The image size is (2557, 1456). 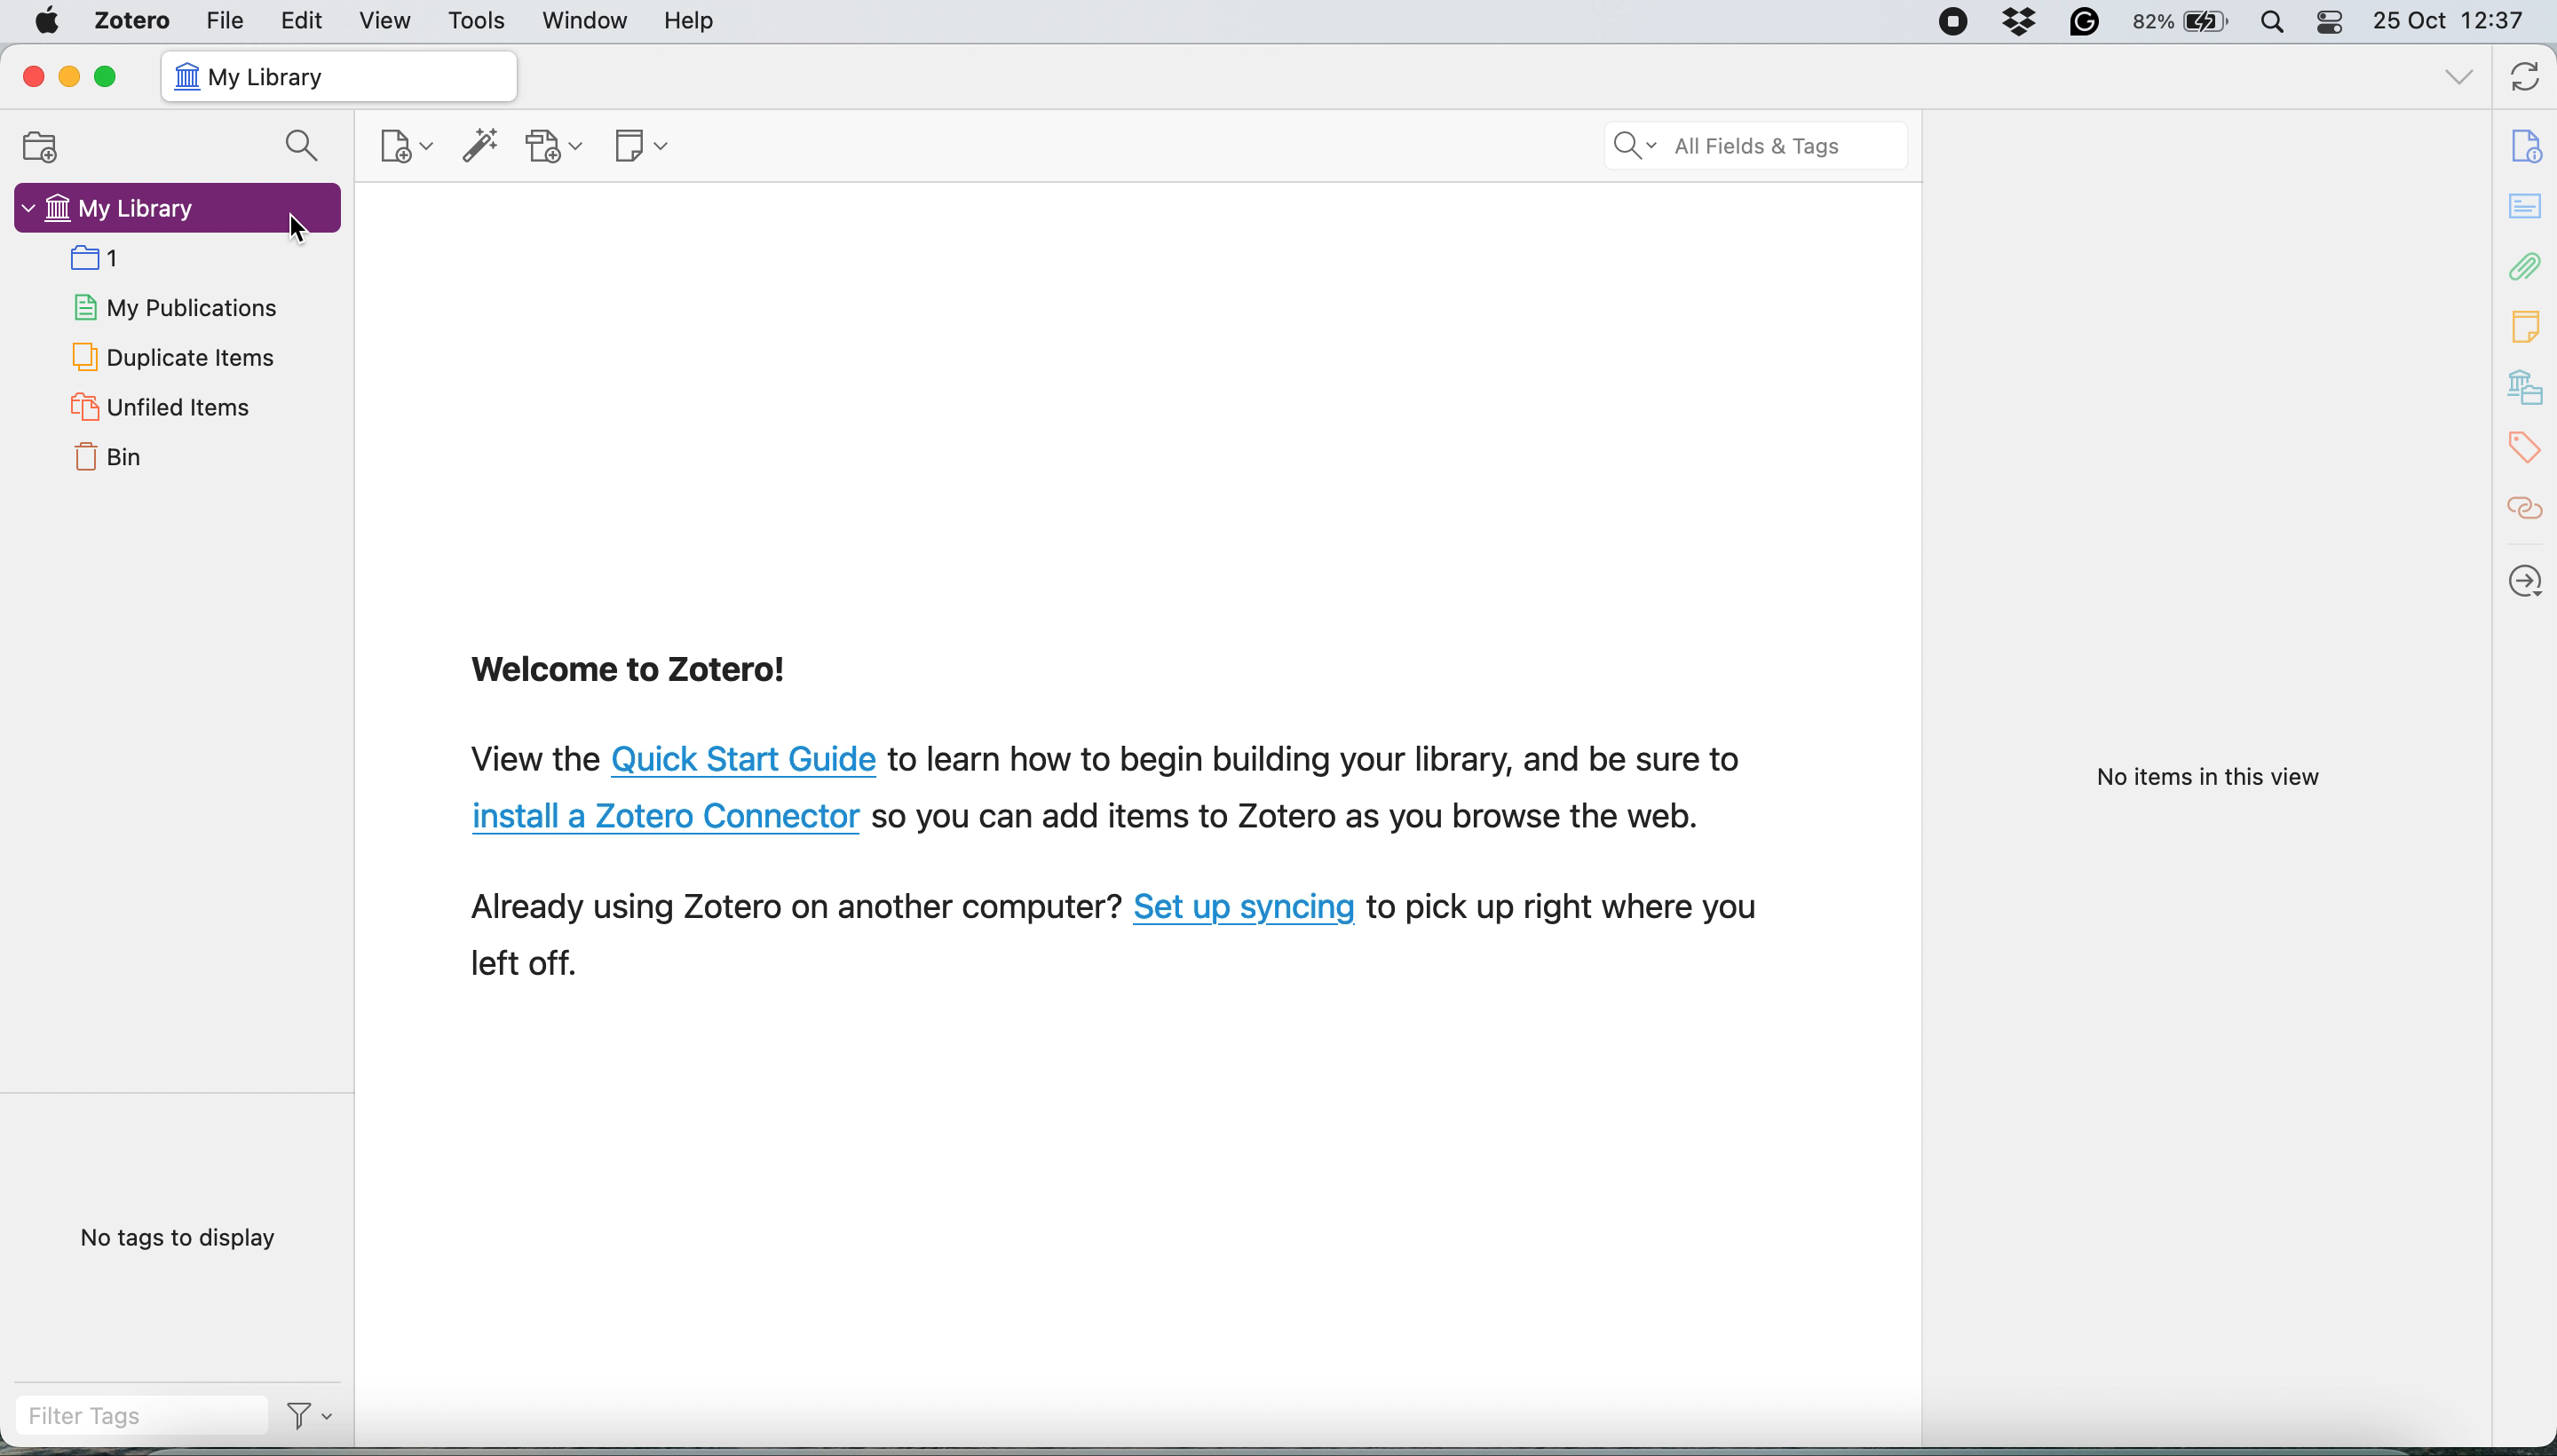 What do you see at coordinates (134, 1419) in the screenshot?
I see `filter tags` at bounding box center [134, 1419].